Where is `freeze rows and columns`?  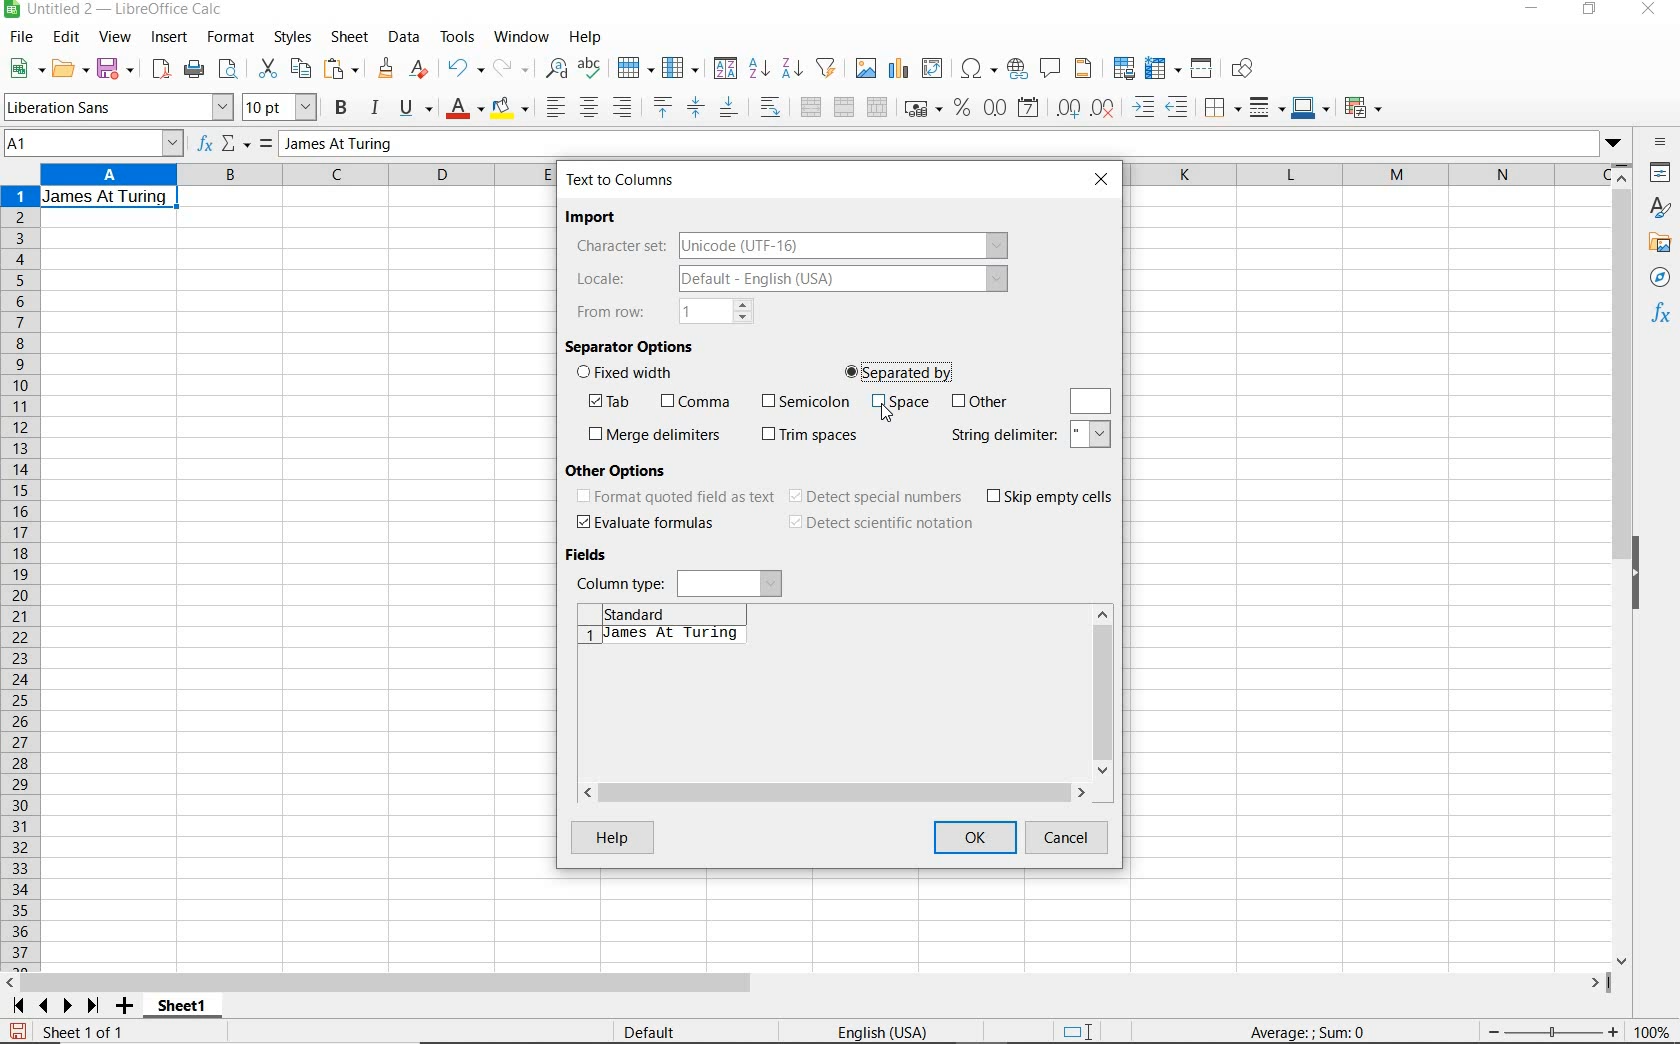 freeze rows and columns is located at coordinates (1163, 69).